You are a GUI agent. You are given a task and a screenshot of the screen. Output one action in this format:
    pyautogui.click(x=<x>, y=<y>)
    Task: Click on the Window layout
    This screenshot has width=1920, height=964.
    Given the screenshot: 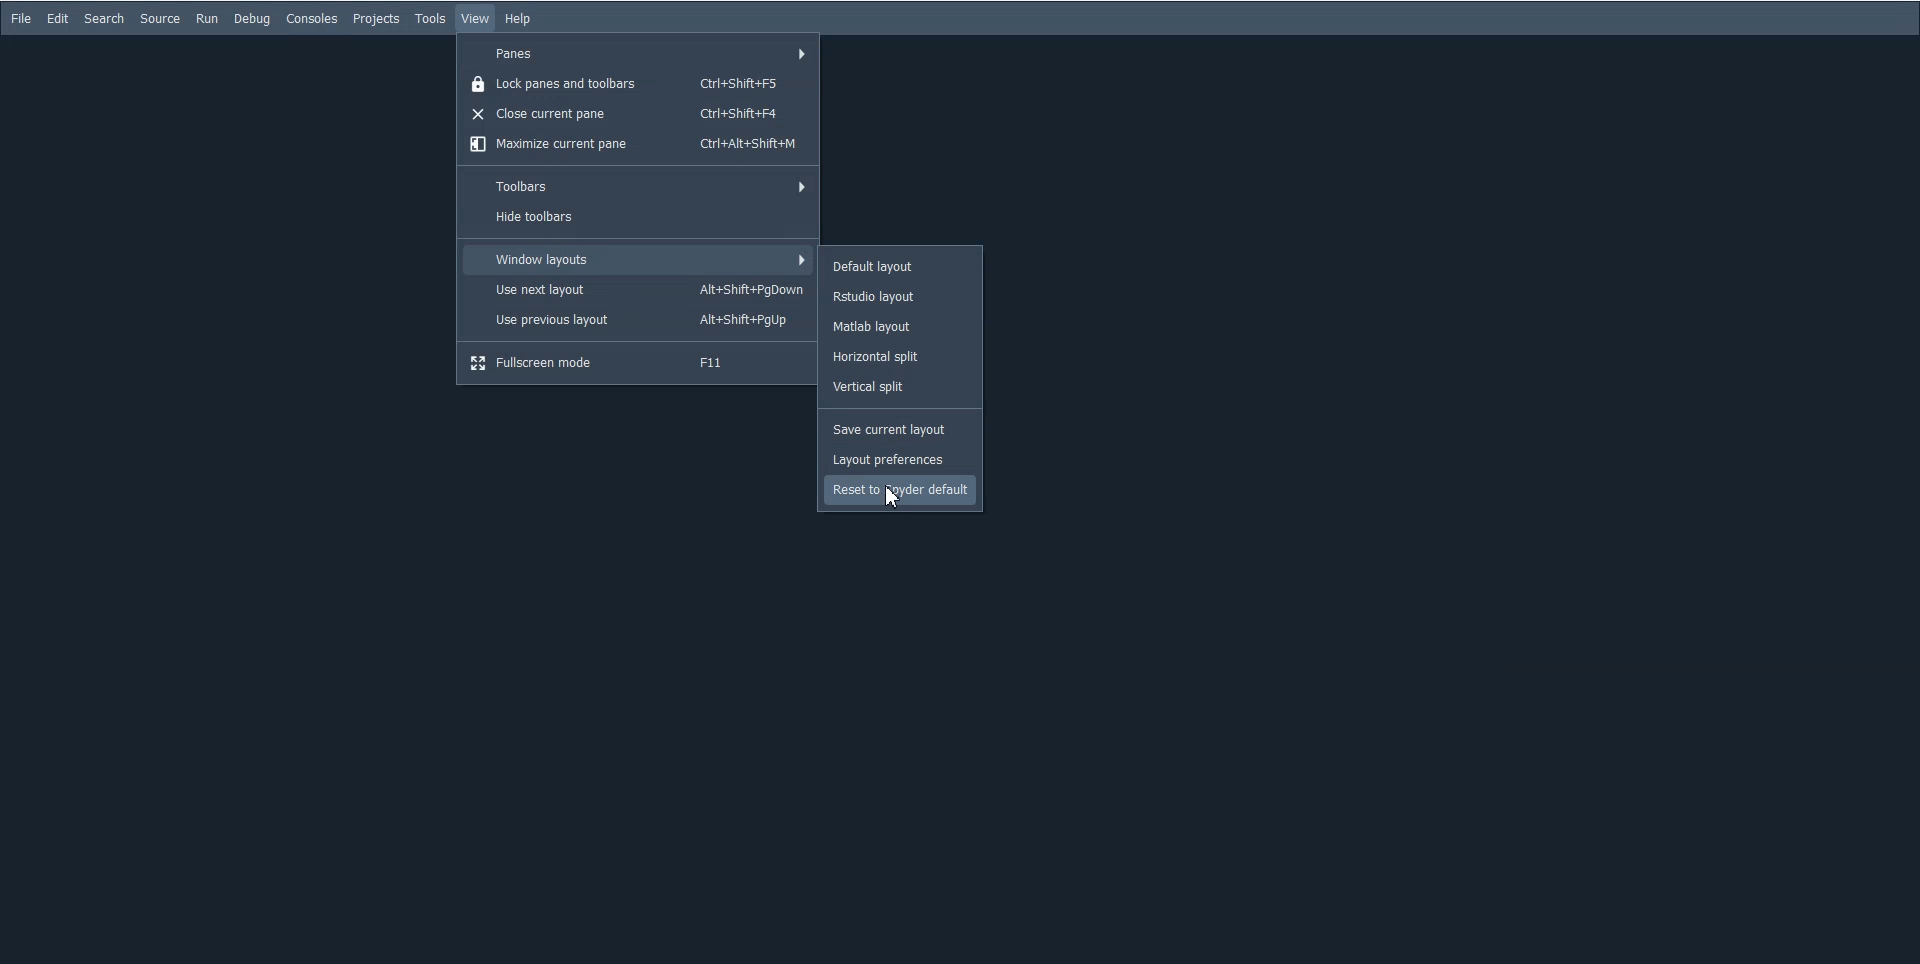 What is the action you would take?
    pyautogui.click(x=636, y=259)
    